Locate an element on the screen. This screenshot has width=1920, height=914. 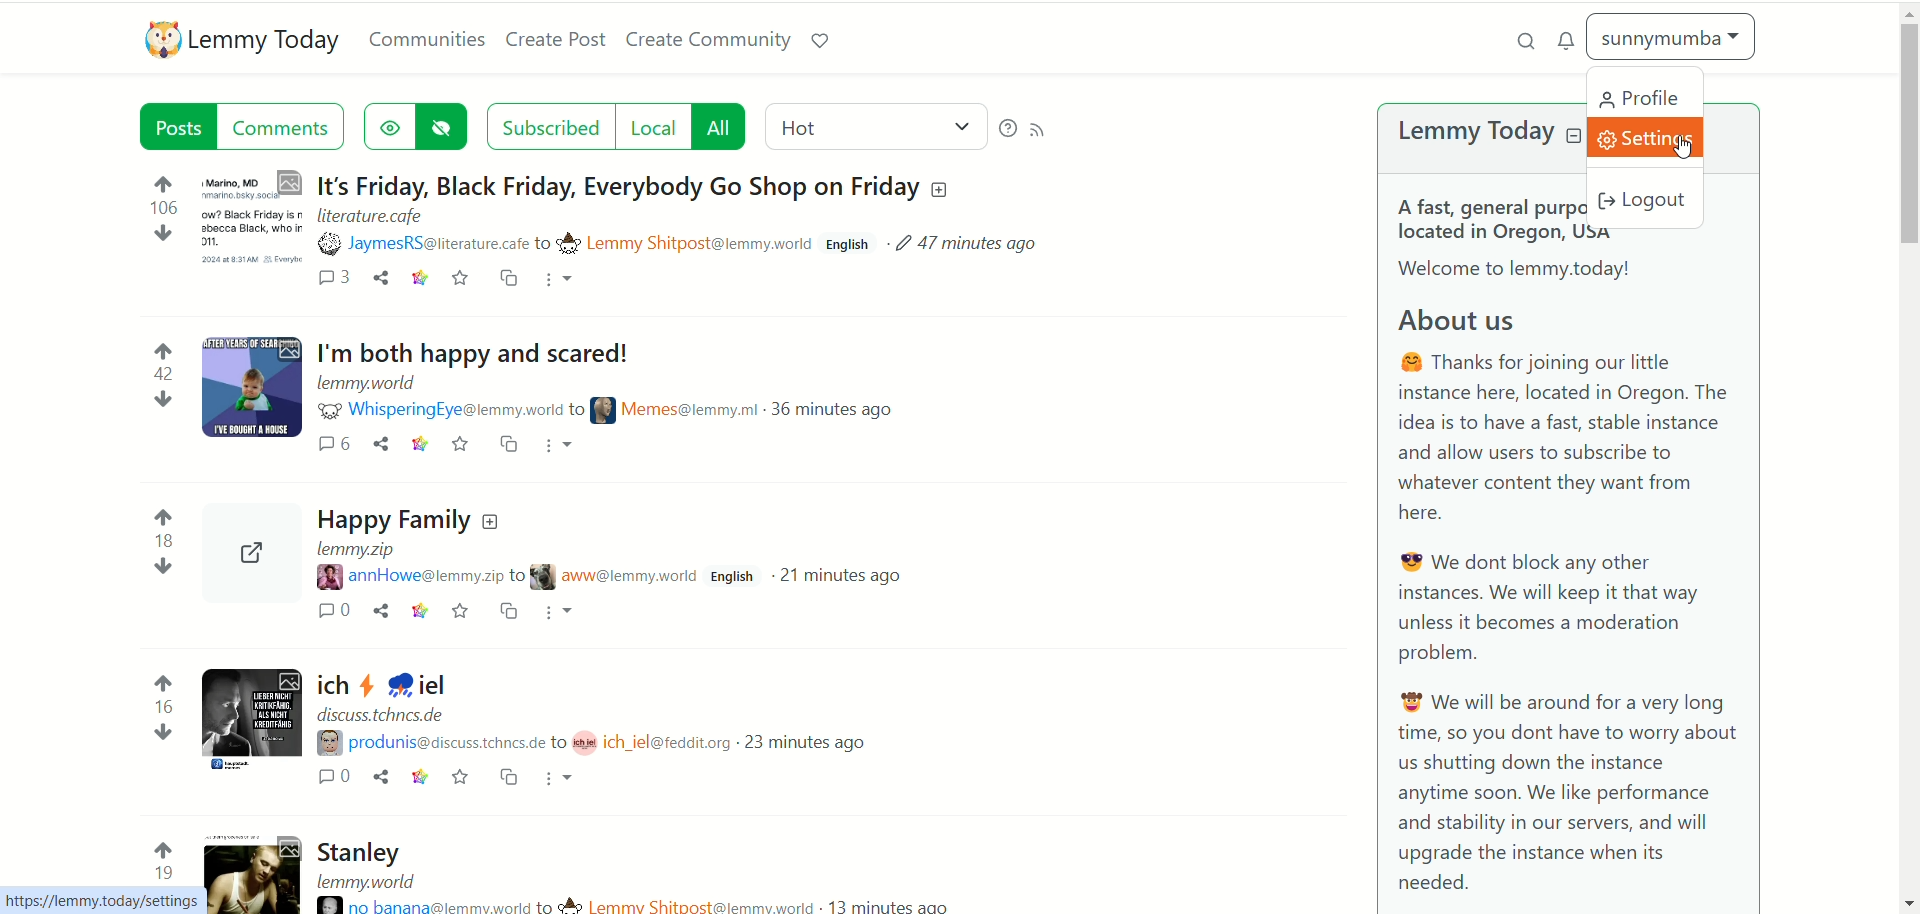
logout is located at coordinates (1652, 201).